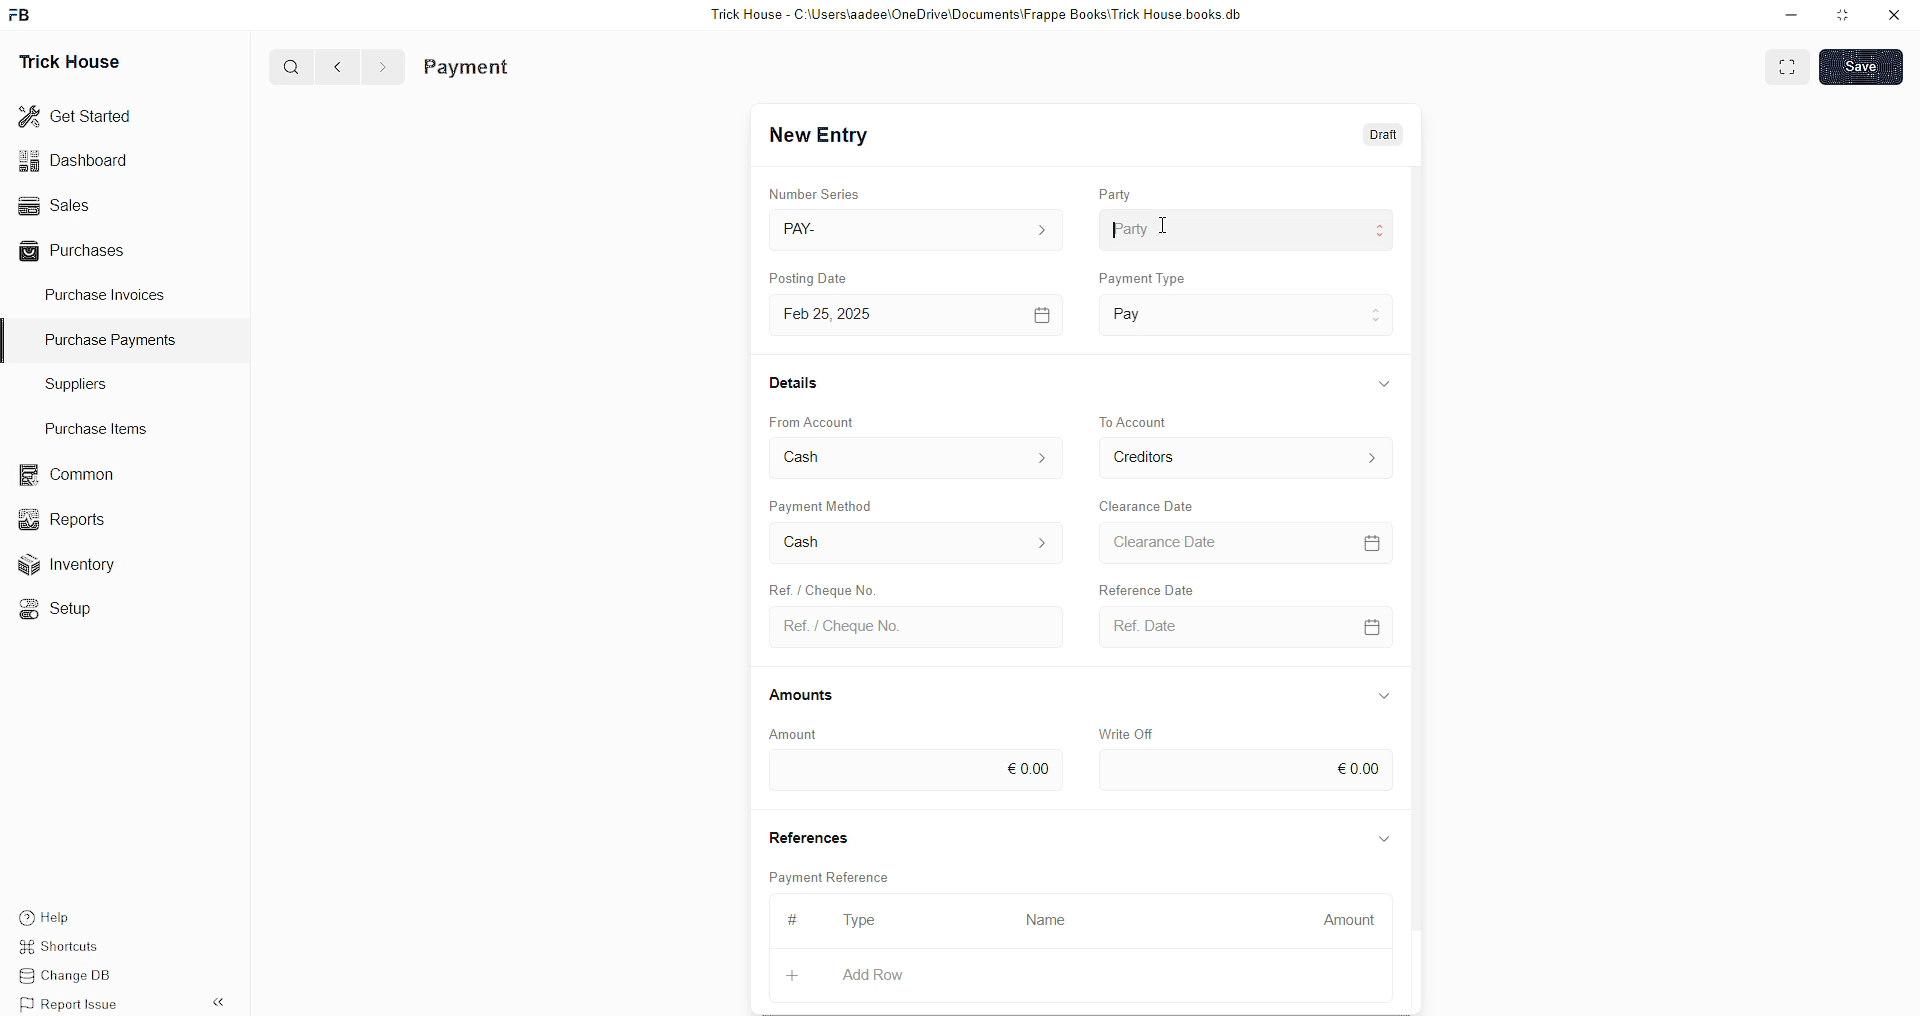  Describe the element at coordinates (1043, 314) in the screenshot. I see `[=]` at that location.